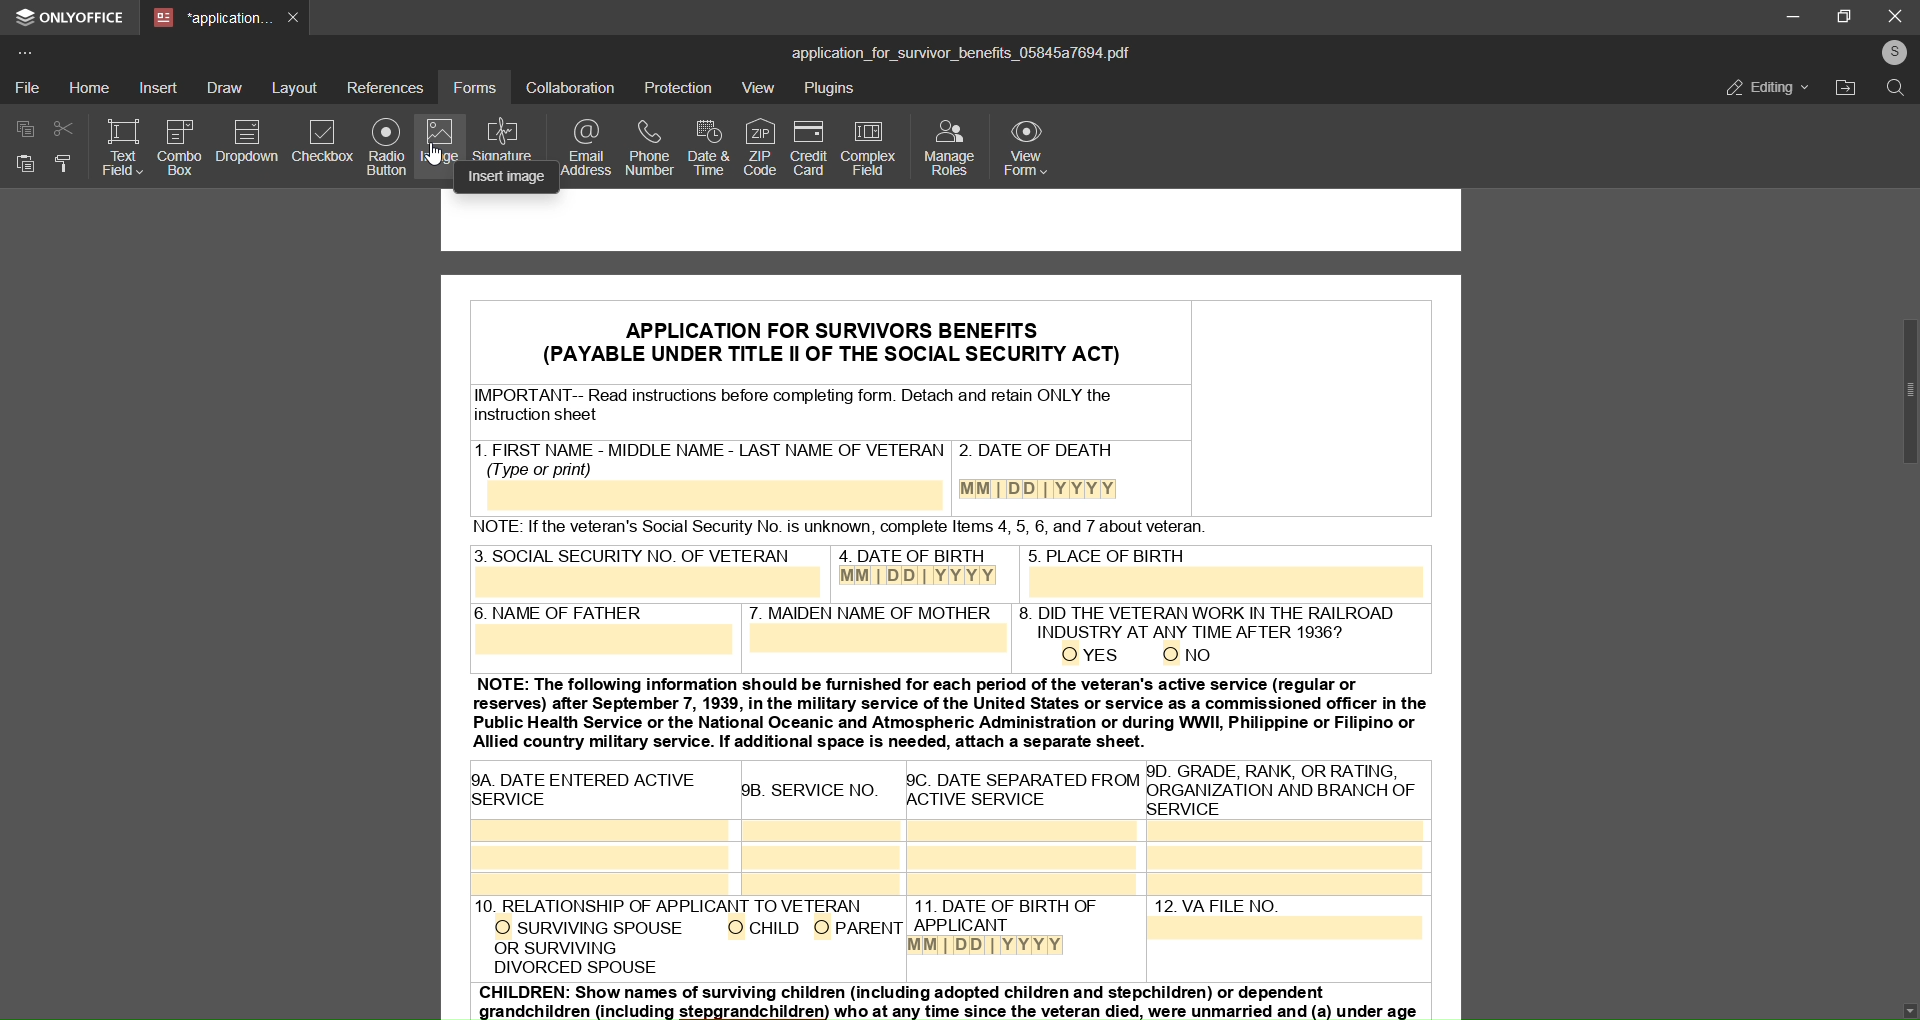 The width and height of the screenshot is (1920, 1020). I want to click on copy, so click(22, 128).